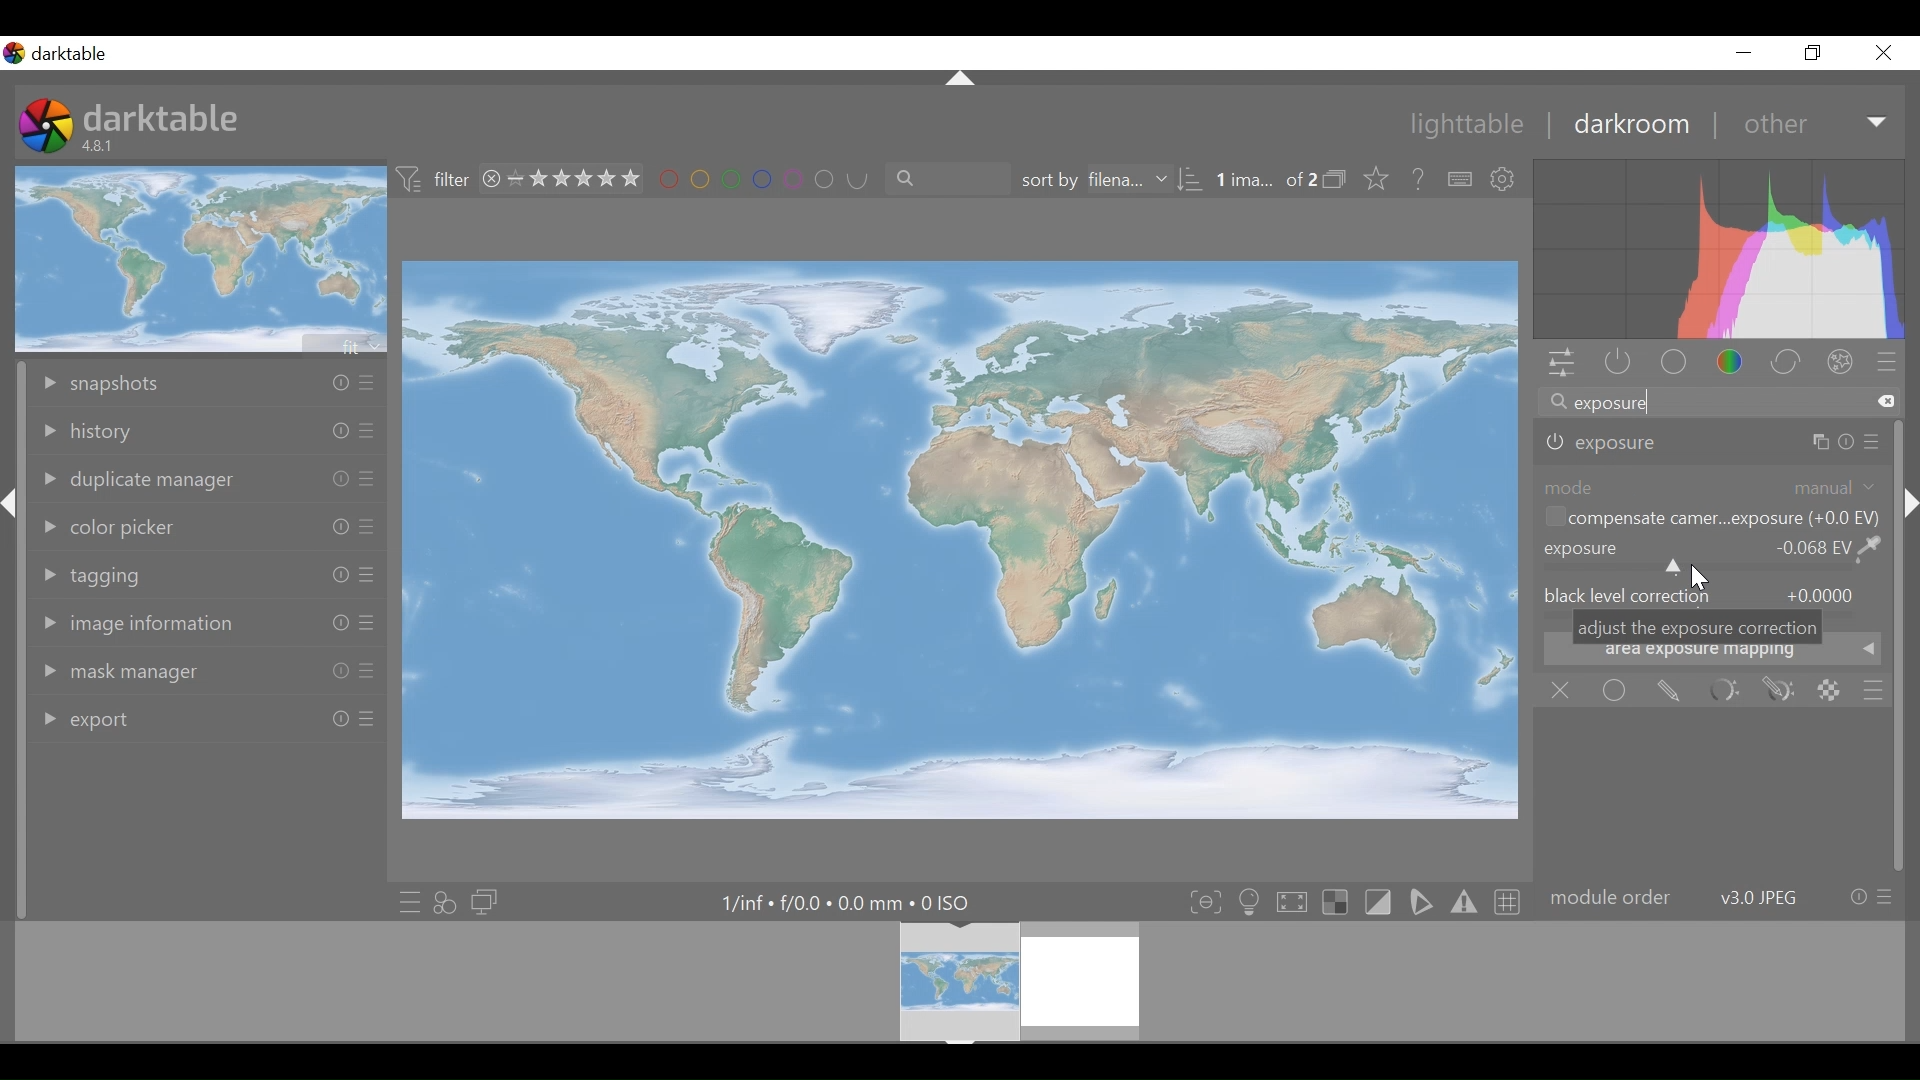  What do you see at coordinates (963, 539) in the screenshot?
I see `main editing are` at bounding box center [963, 539].